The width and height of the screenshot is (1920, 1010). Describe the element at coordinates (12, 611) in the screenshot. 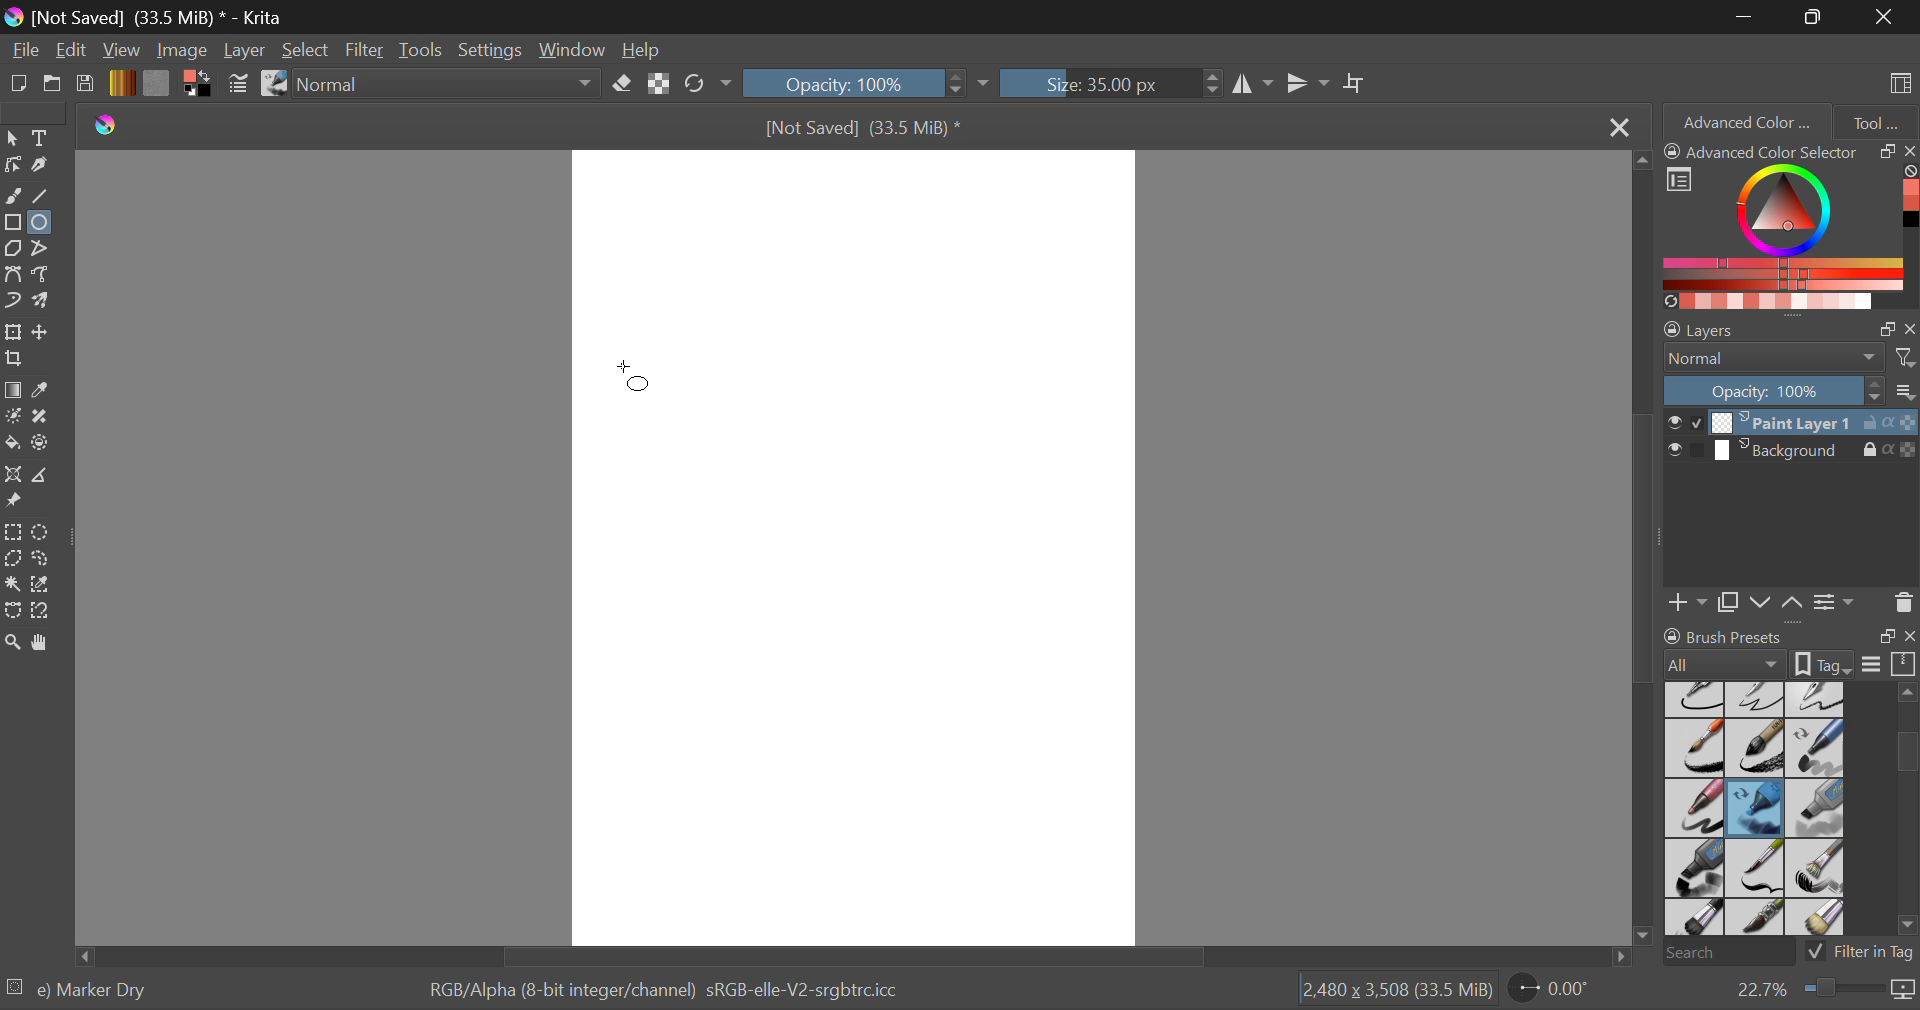

I see `Bezier Curve Selection` at that location.